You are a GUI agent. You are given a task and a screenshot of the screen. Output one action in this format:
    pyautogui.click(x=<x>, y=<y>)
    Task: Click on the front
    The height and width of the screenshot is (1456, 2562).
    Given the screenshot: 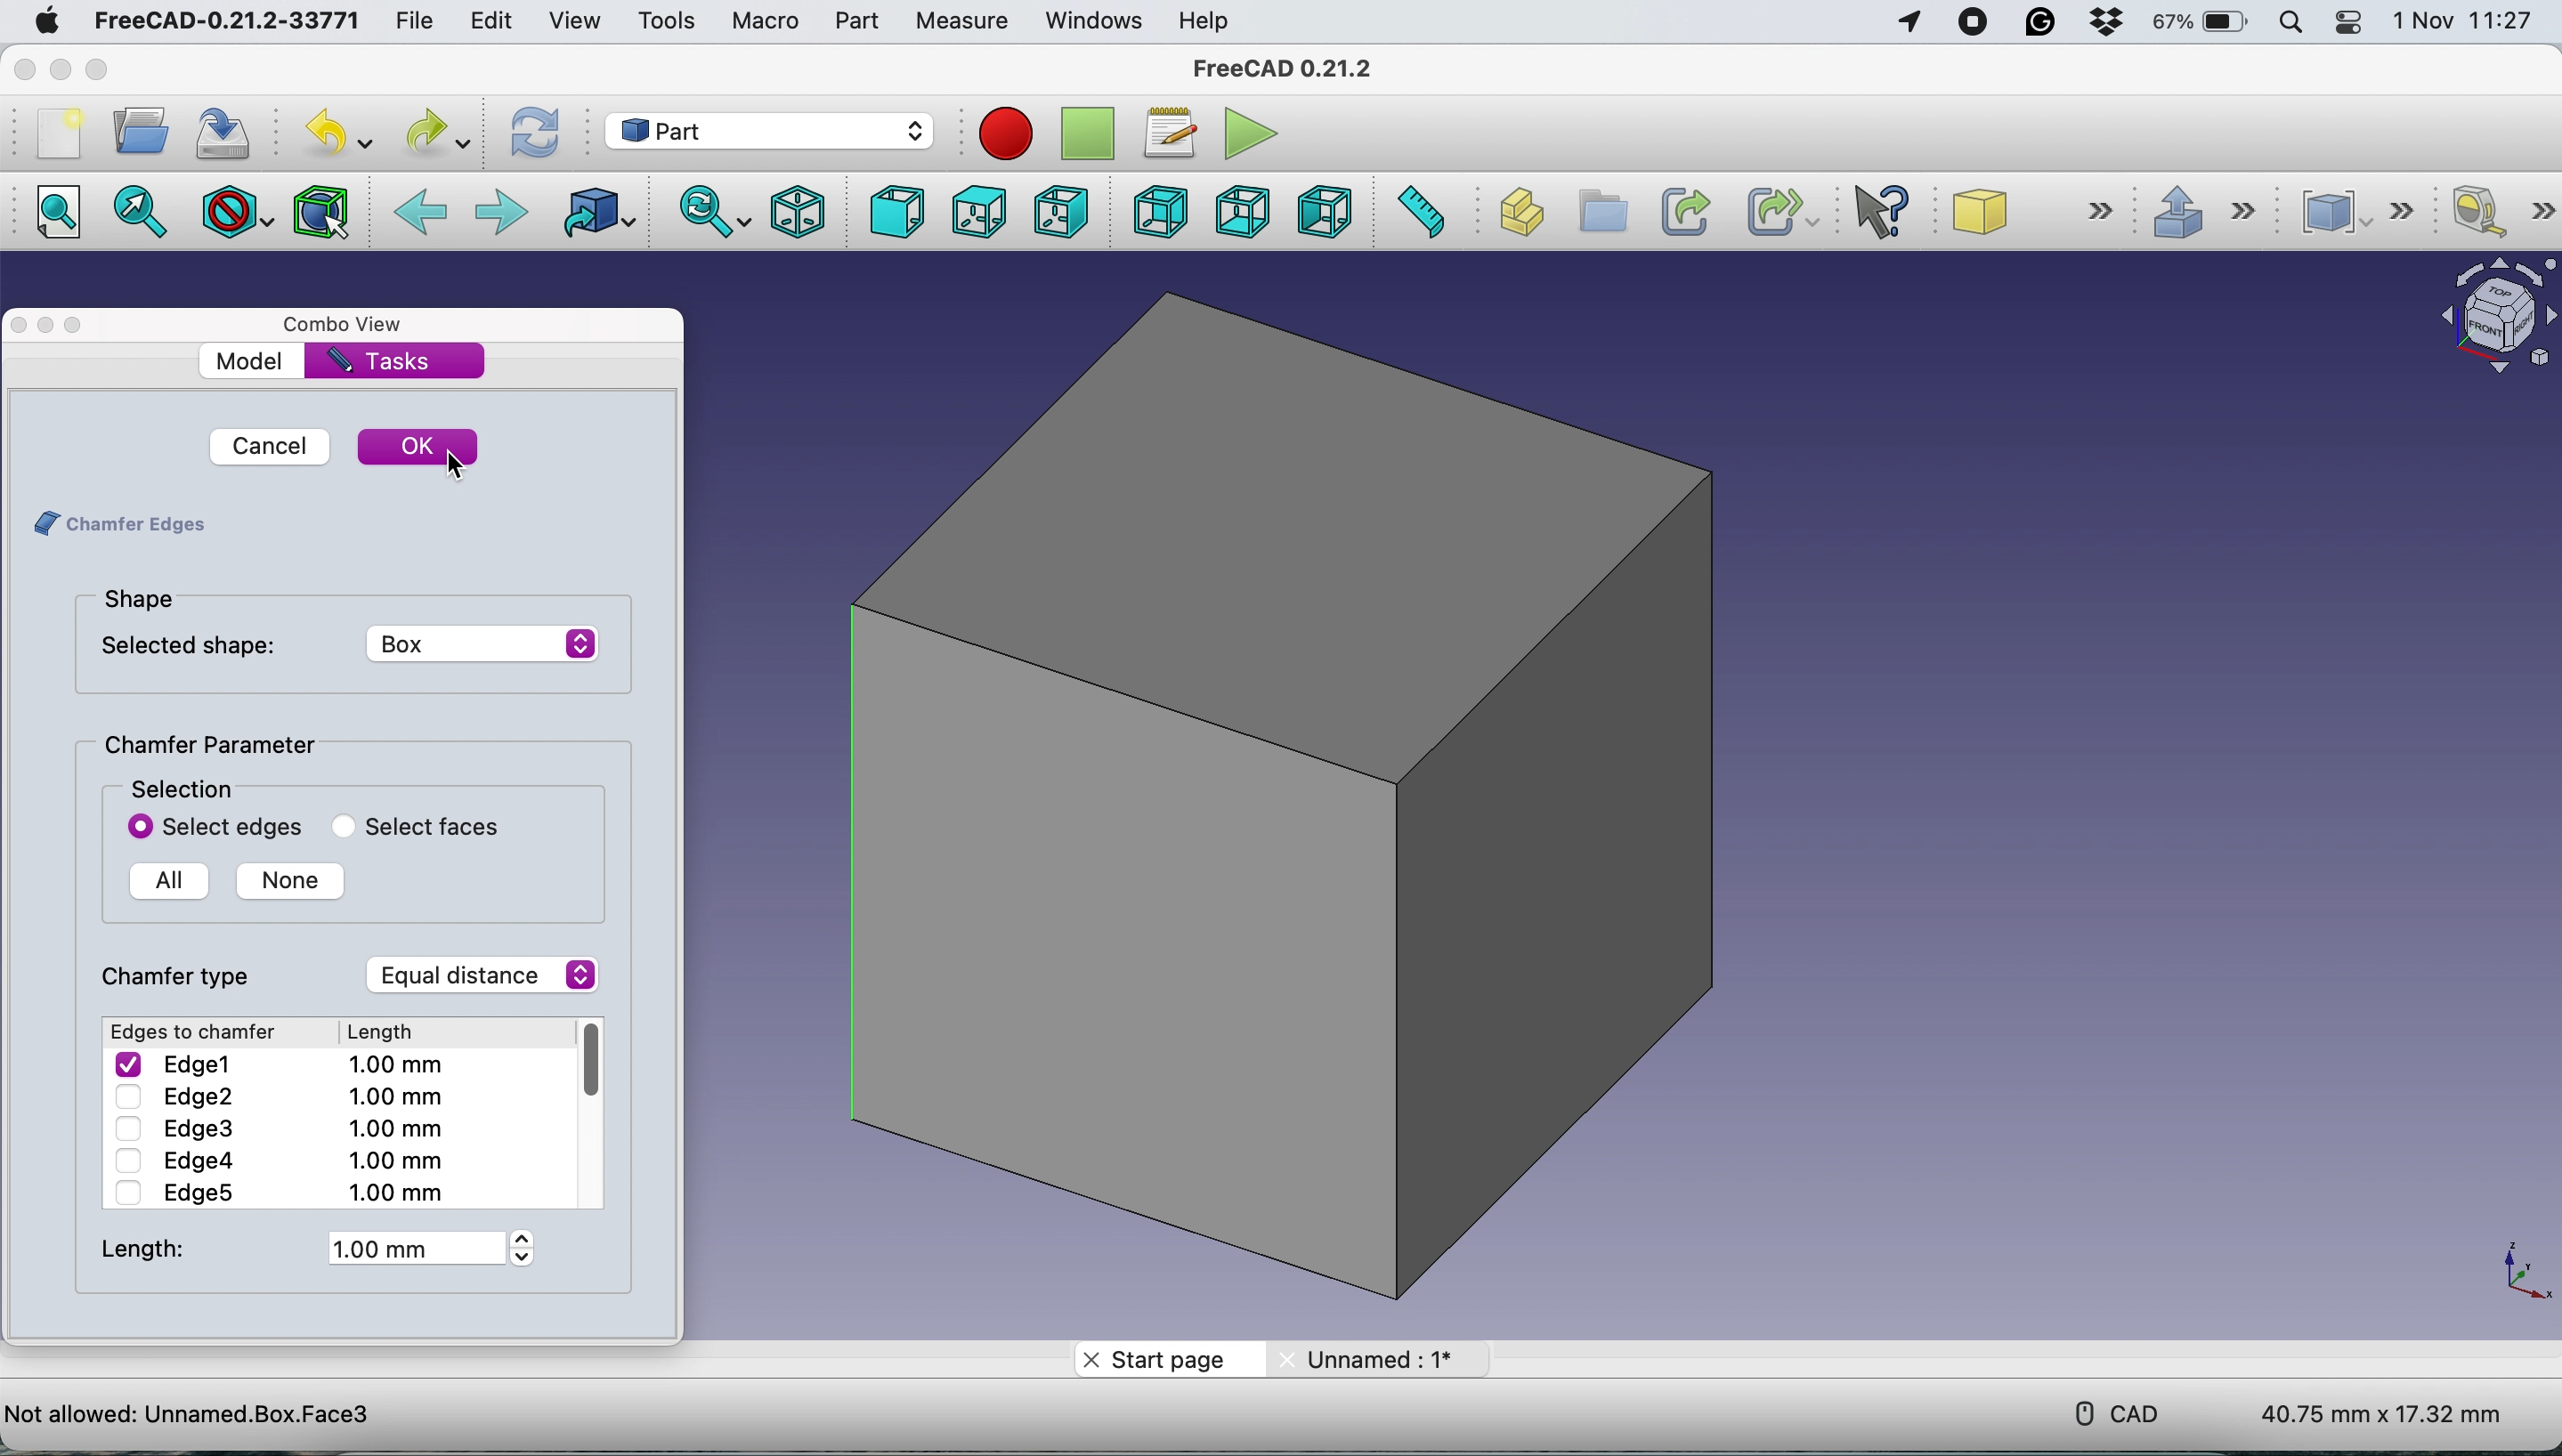 What is the action you would take?
    pyautogui.click(x=897, y=210)
    